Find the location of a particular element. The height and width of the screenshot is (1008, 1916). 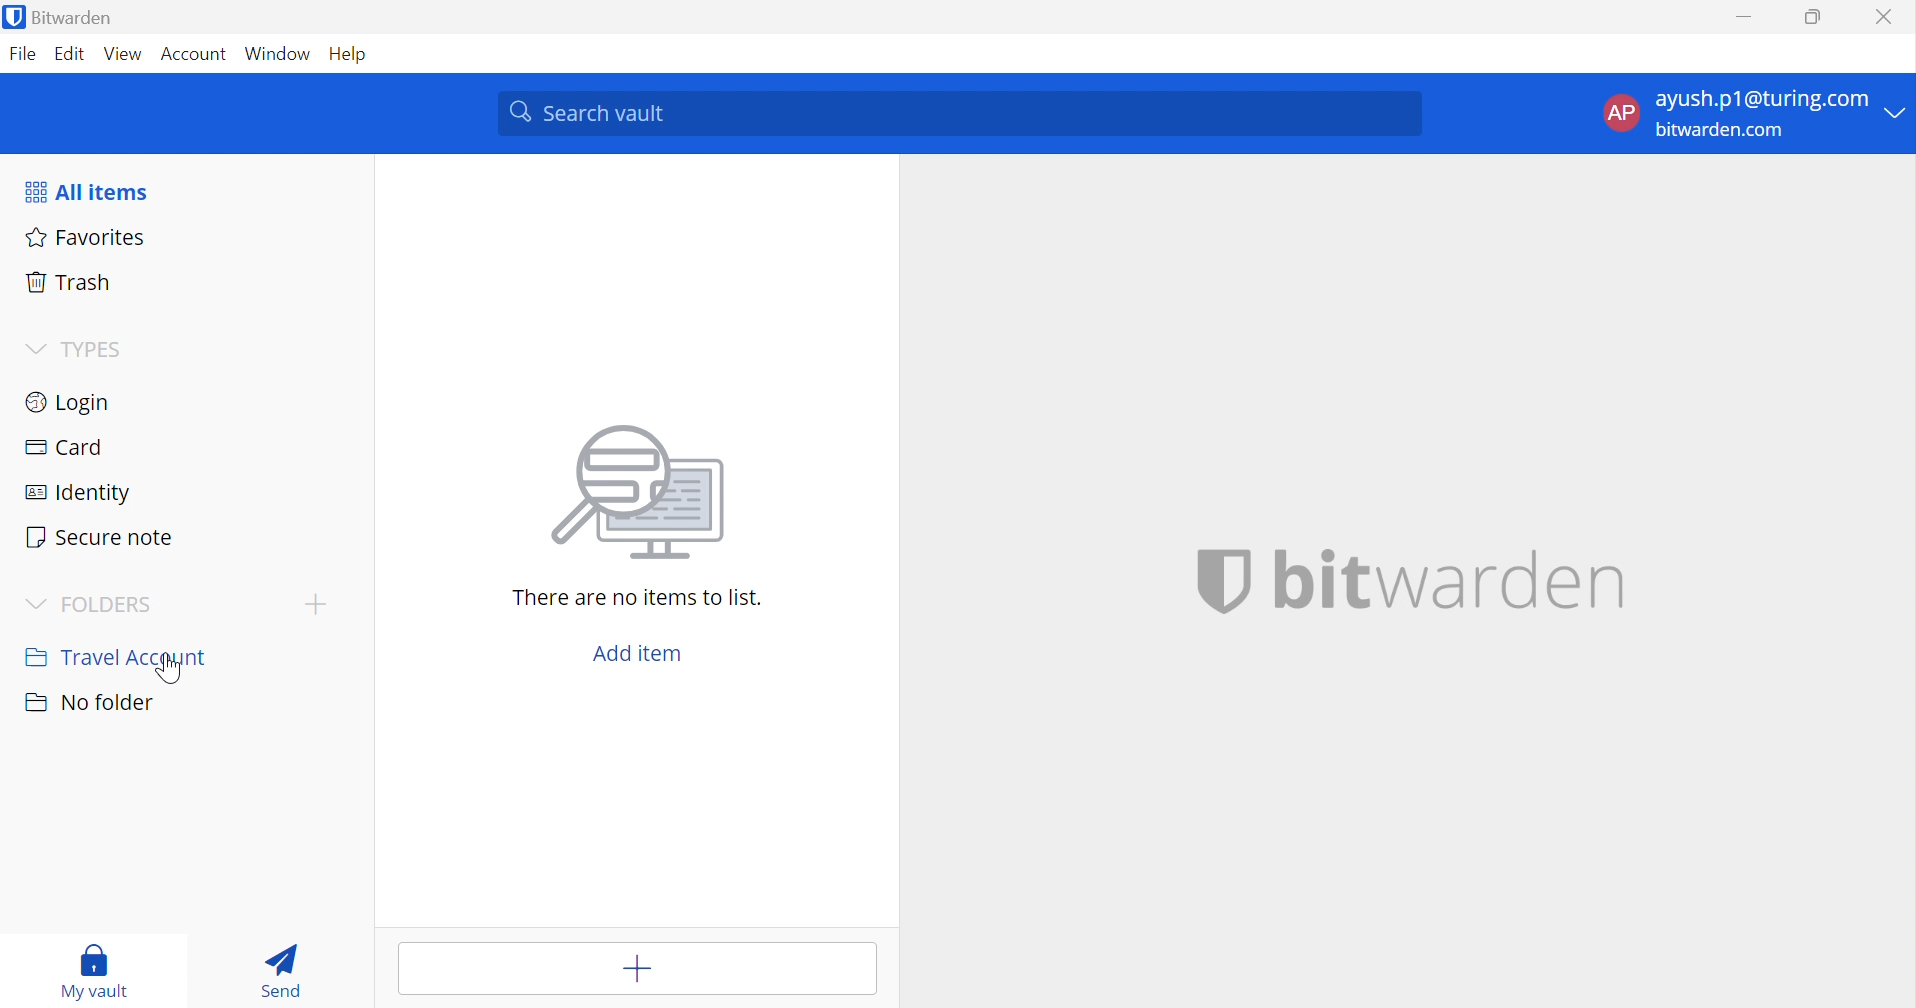

All items is located at coordinates (84, 192).